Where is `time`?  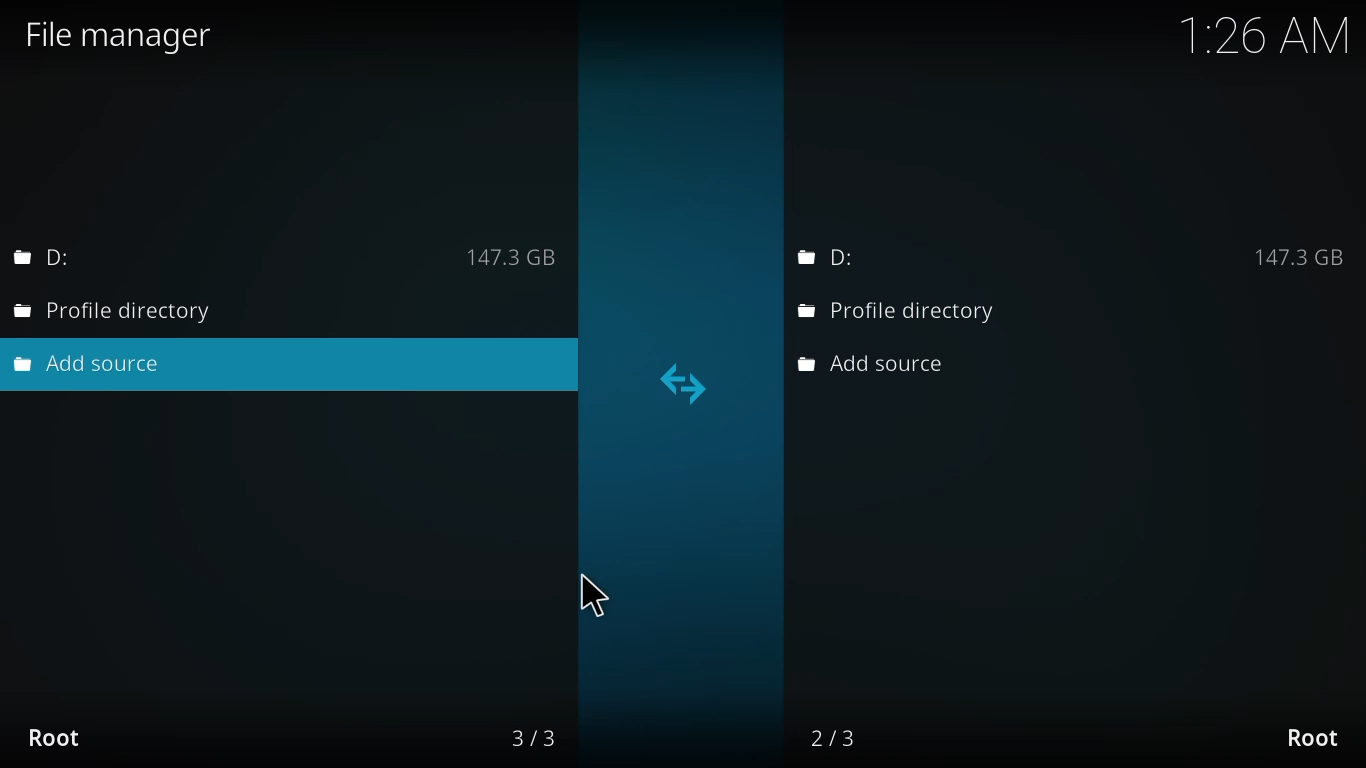
time is located at coordinates (1261, 36).